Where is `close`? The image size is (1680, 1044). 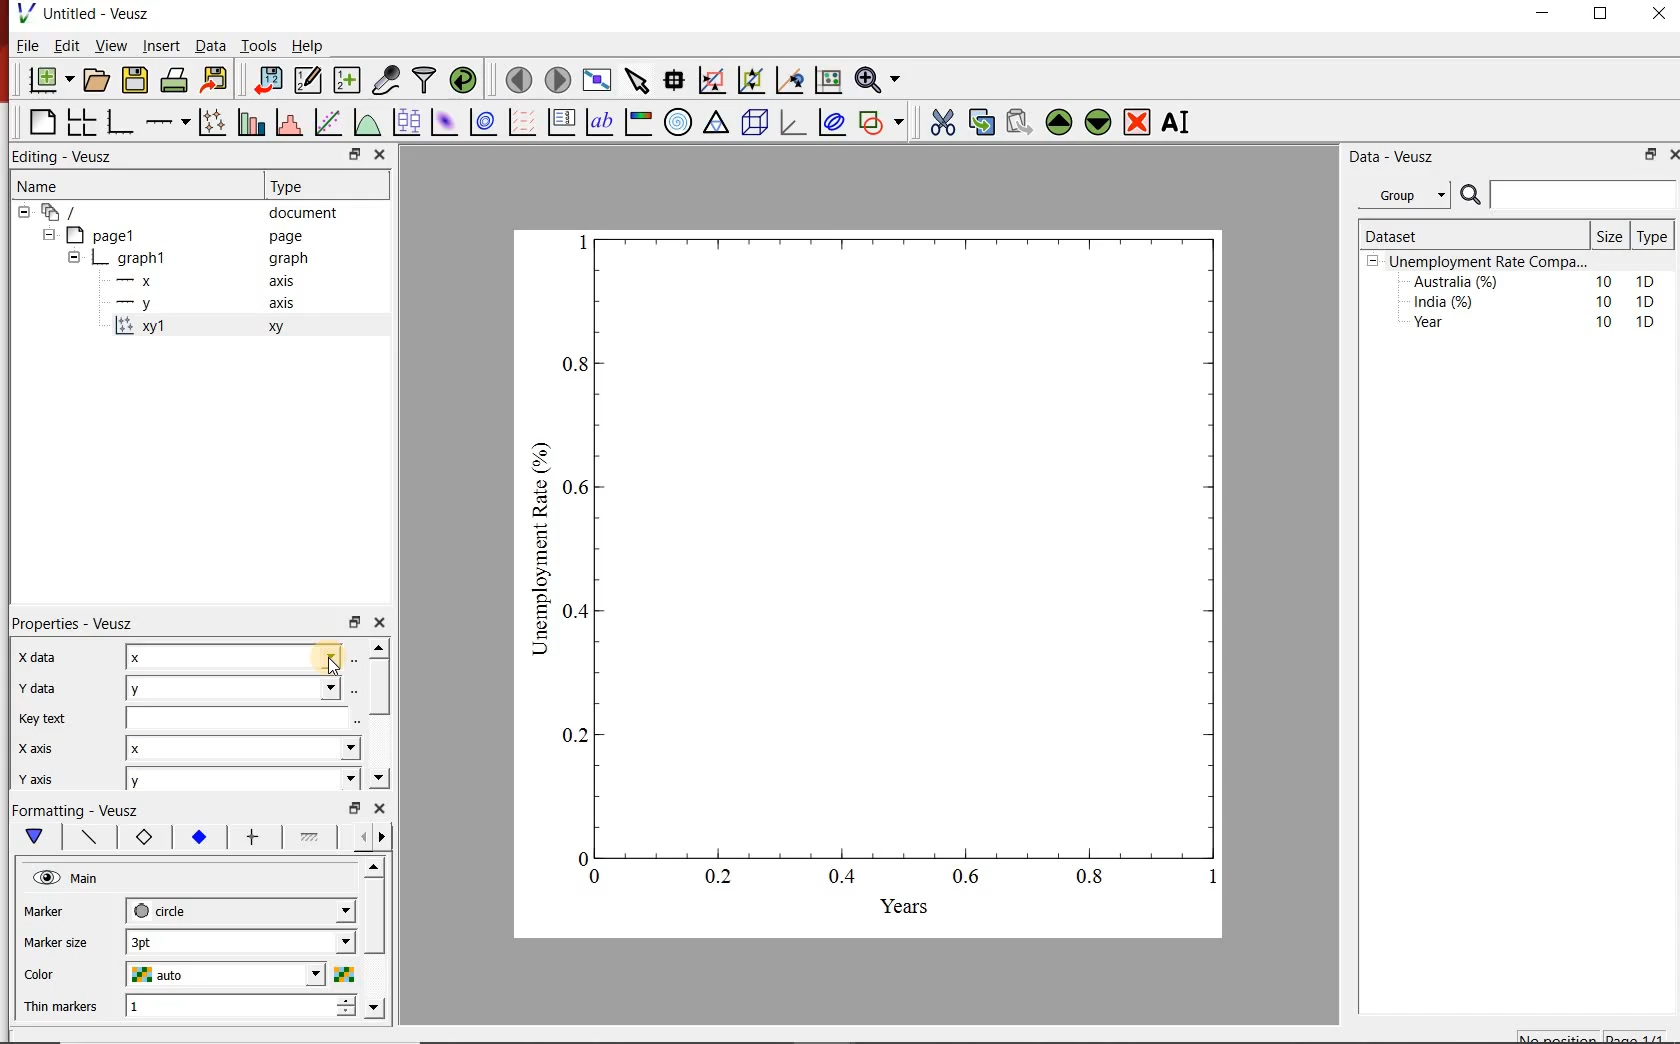
close is located at coordinates (1657, 18).